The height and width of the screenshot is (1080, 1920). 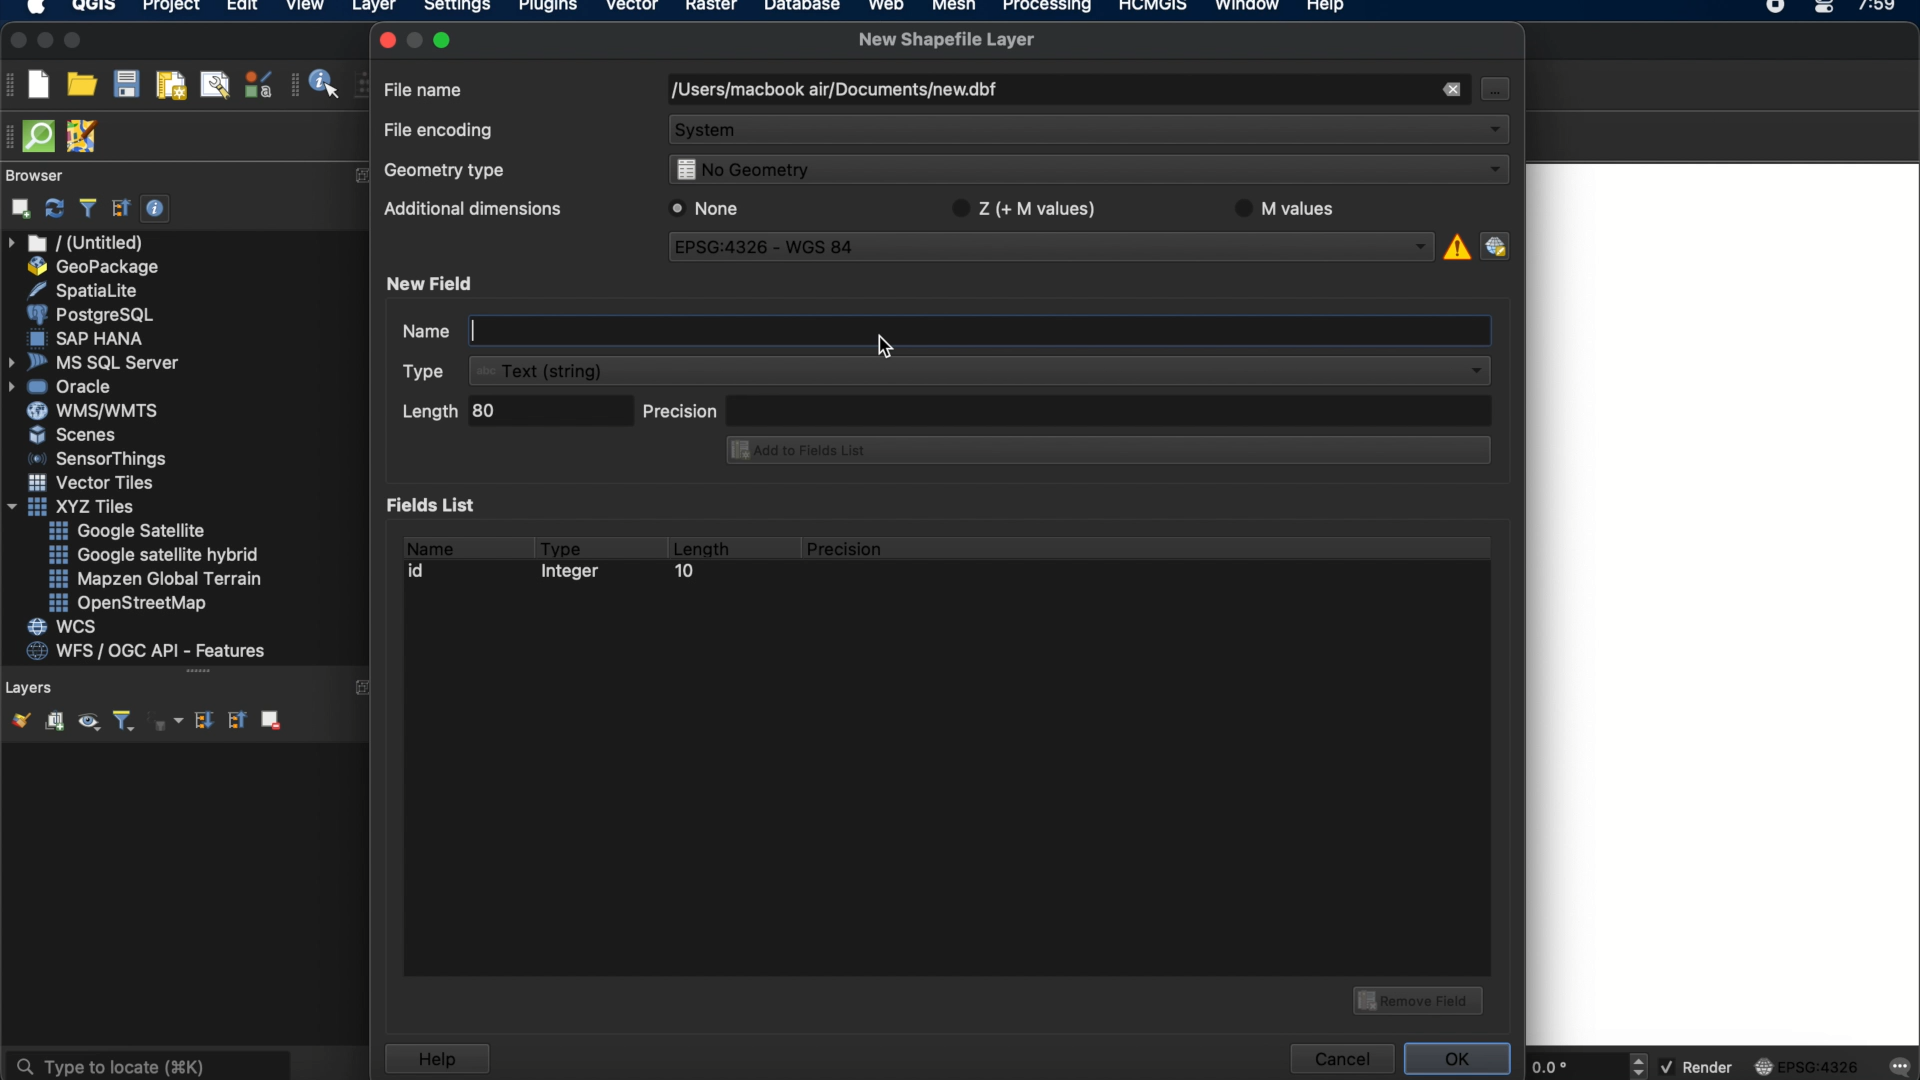 What do you see at coordinates (1699, 1068) in the screenshot?
I see `render` at bounding box center [1699, 1068].